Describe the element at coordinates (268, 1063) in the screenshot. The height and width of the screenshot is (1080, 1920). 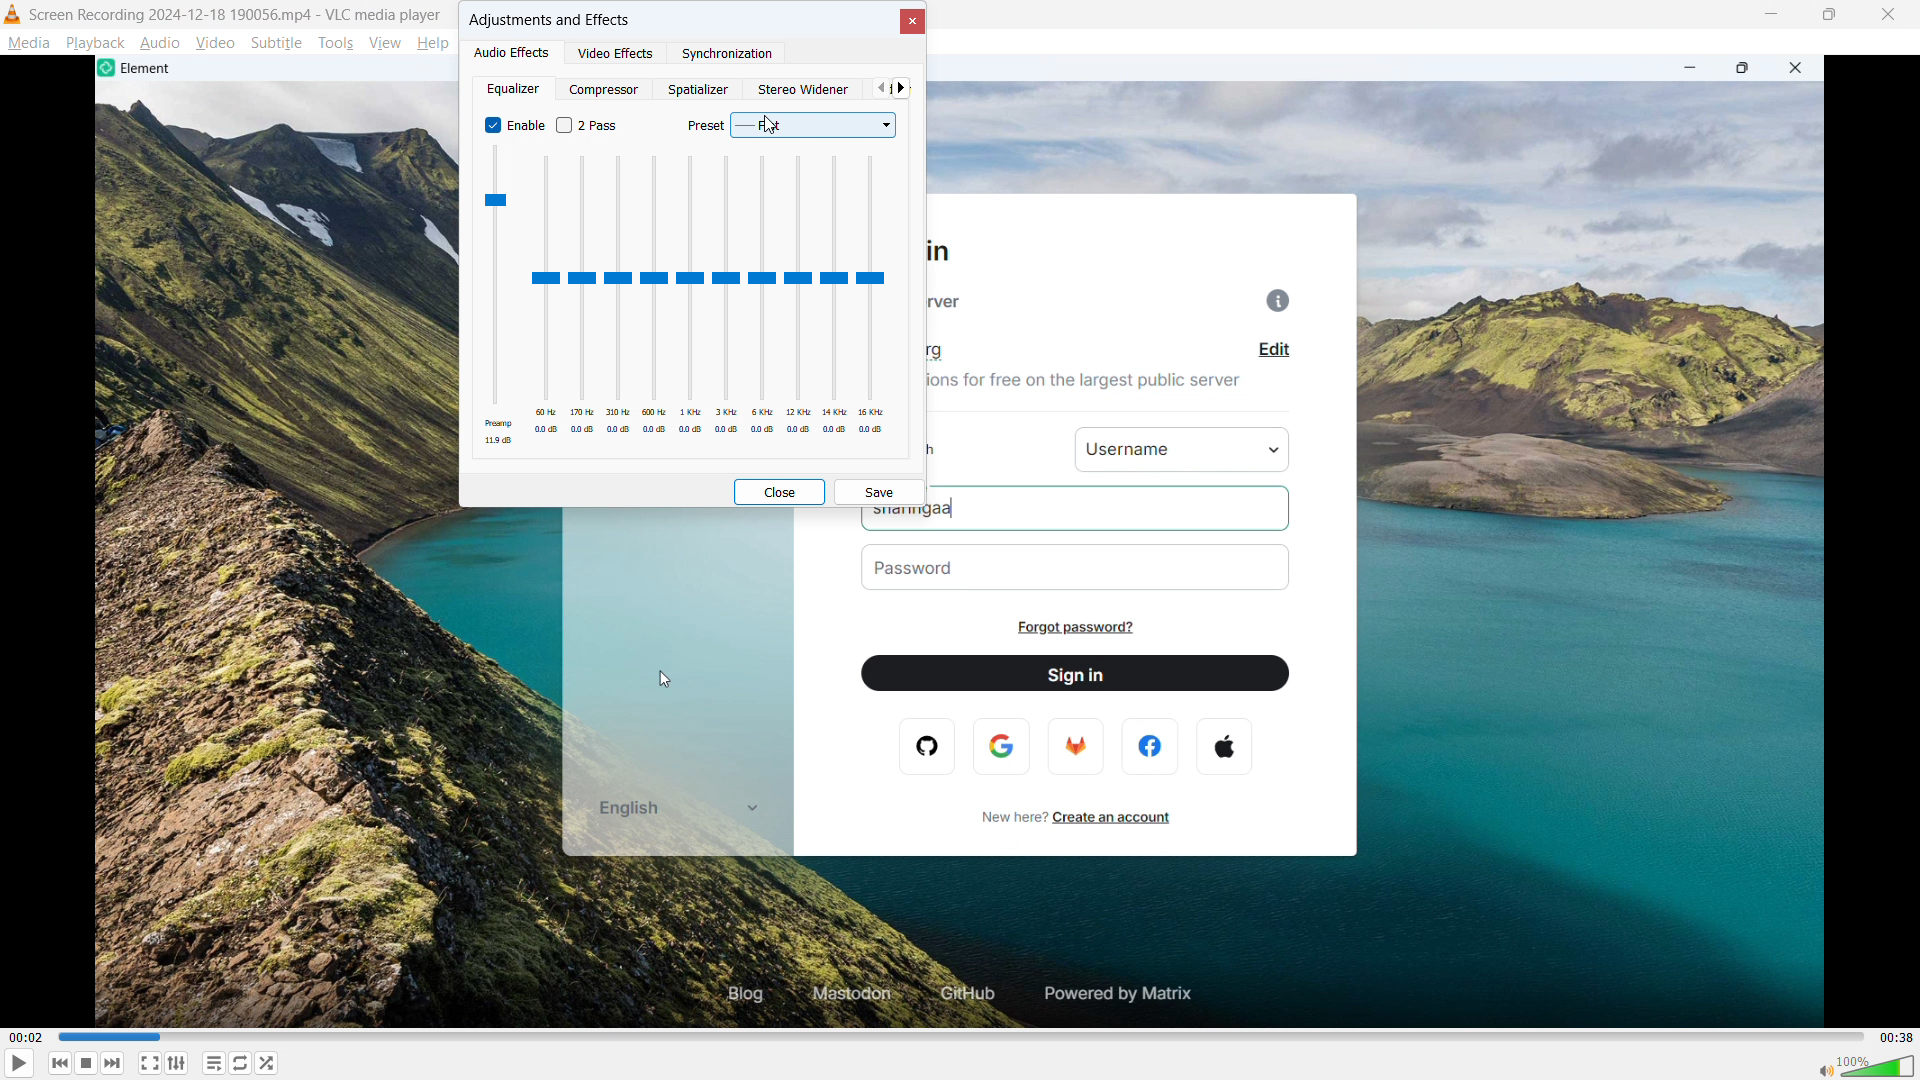
I see `shuffle` at that location.